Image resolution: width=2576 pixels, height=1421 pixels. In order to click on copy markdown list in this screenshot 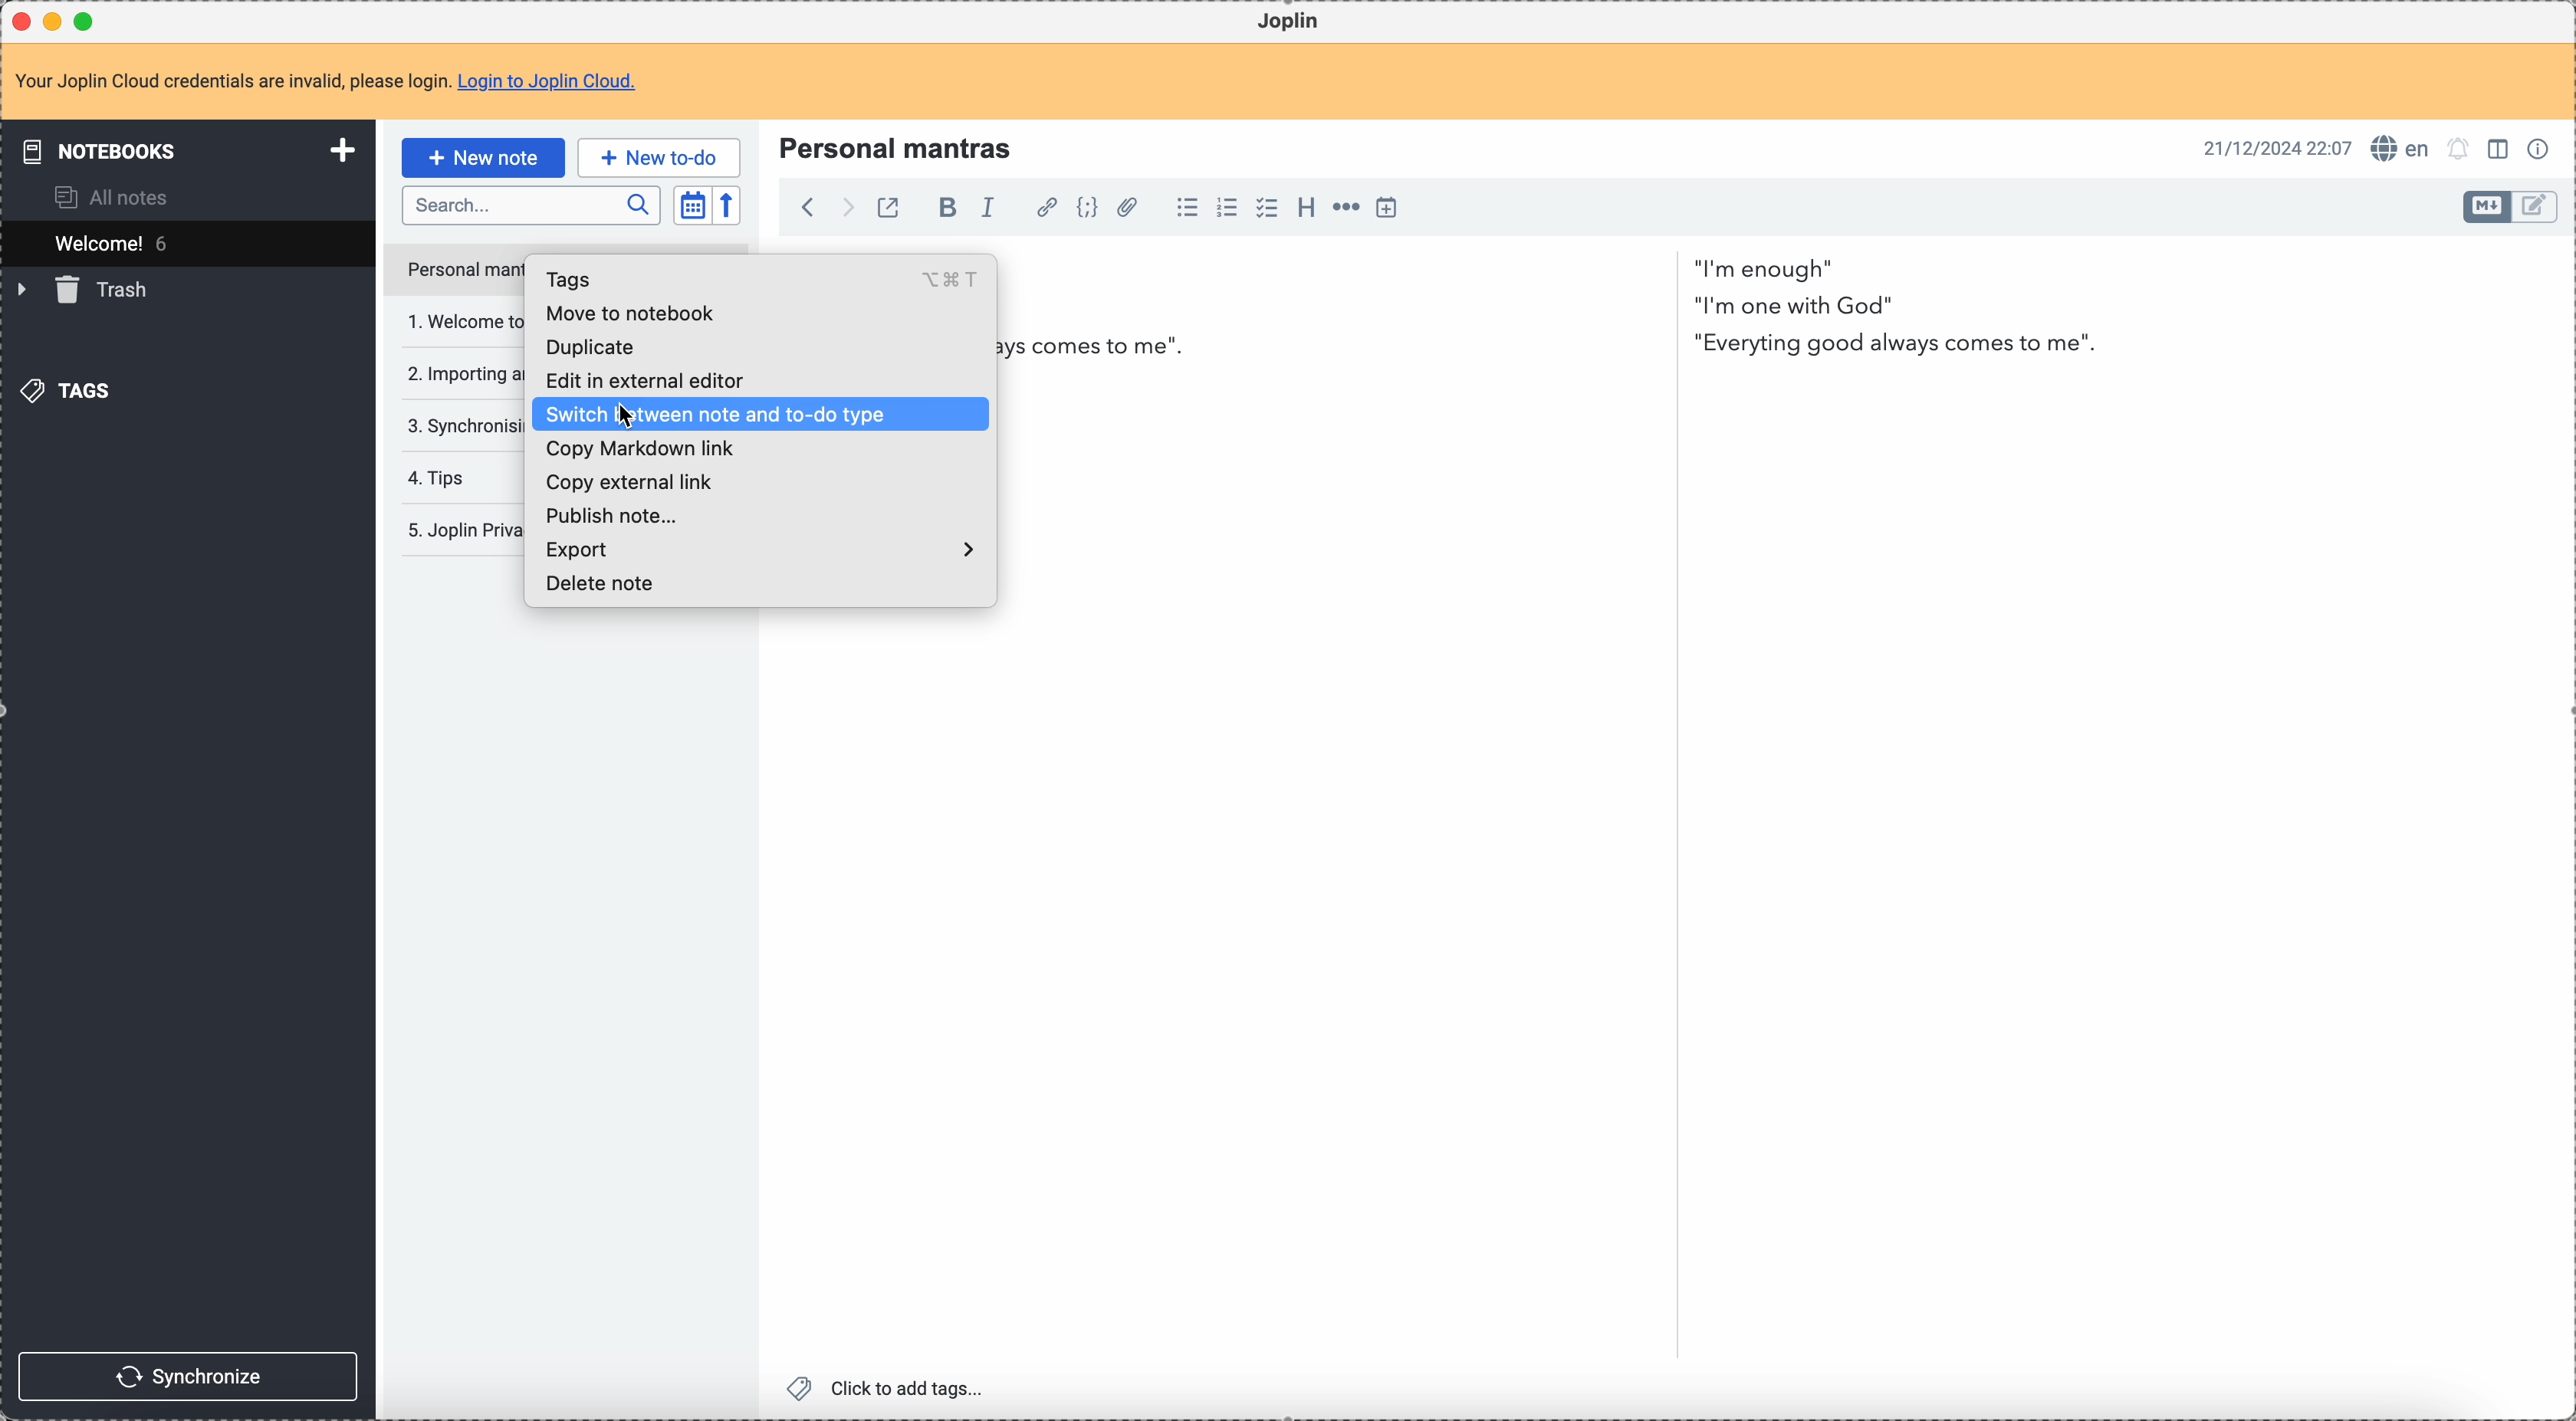, I will do `click(647, 450)`.